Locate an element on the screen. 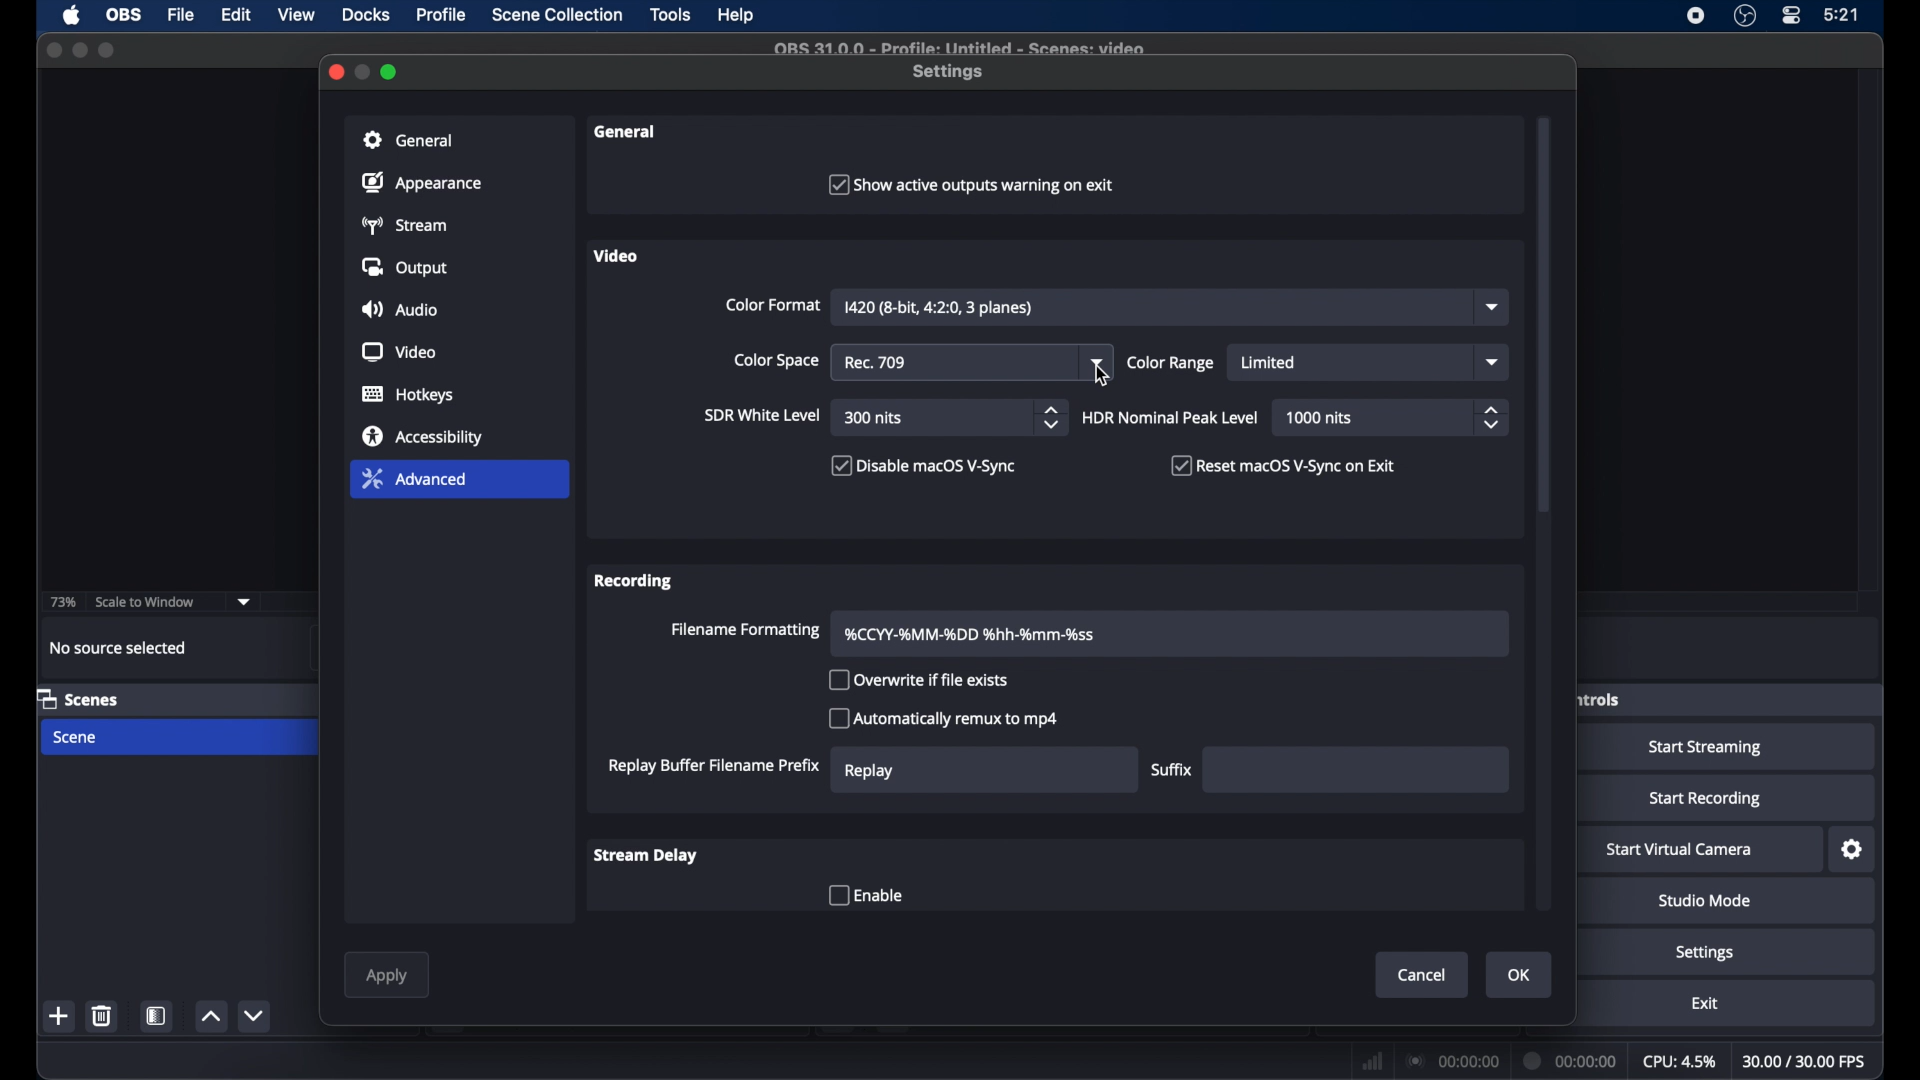 This screenshot has width=1920, height=1080. general is located at coordinates (412, 141).